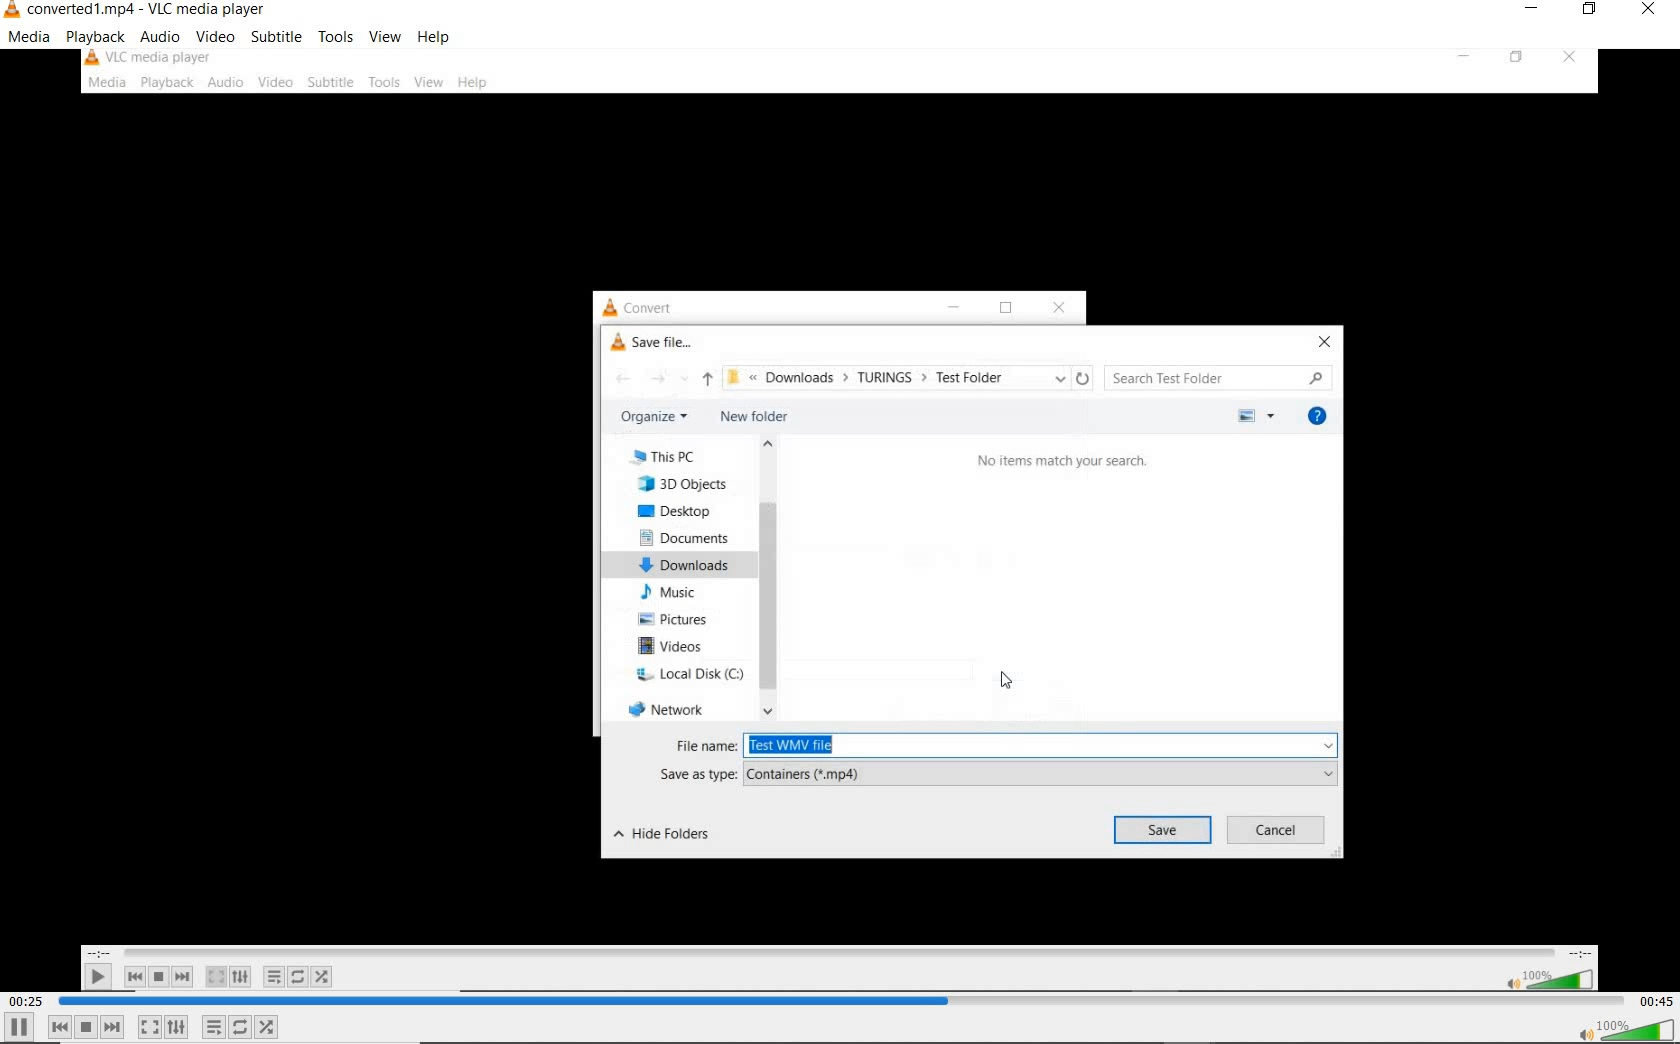 The image size is (1680, 1044). What do you see at coordinates (29, 35) in the screenshot?
I see `media` at bounding box center [29, 35].